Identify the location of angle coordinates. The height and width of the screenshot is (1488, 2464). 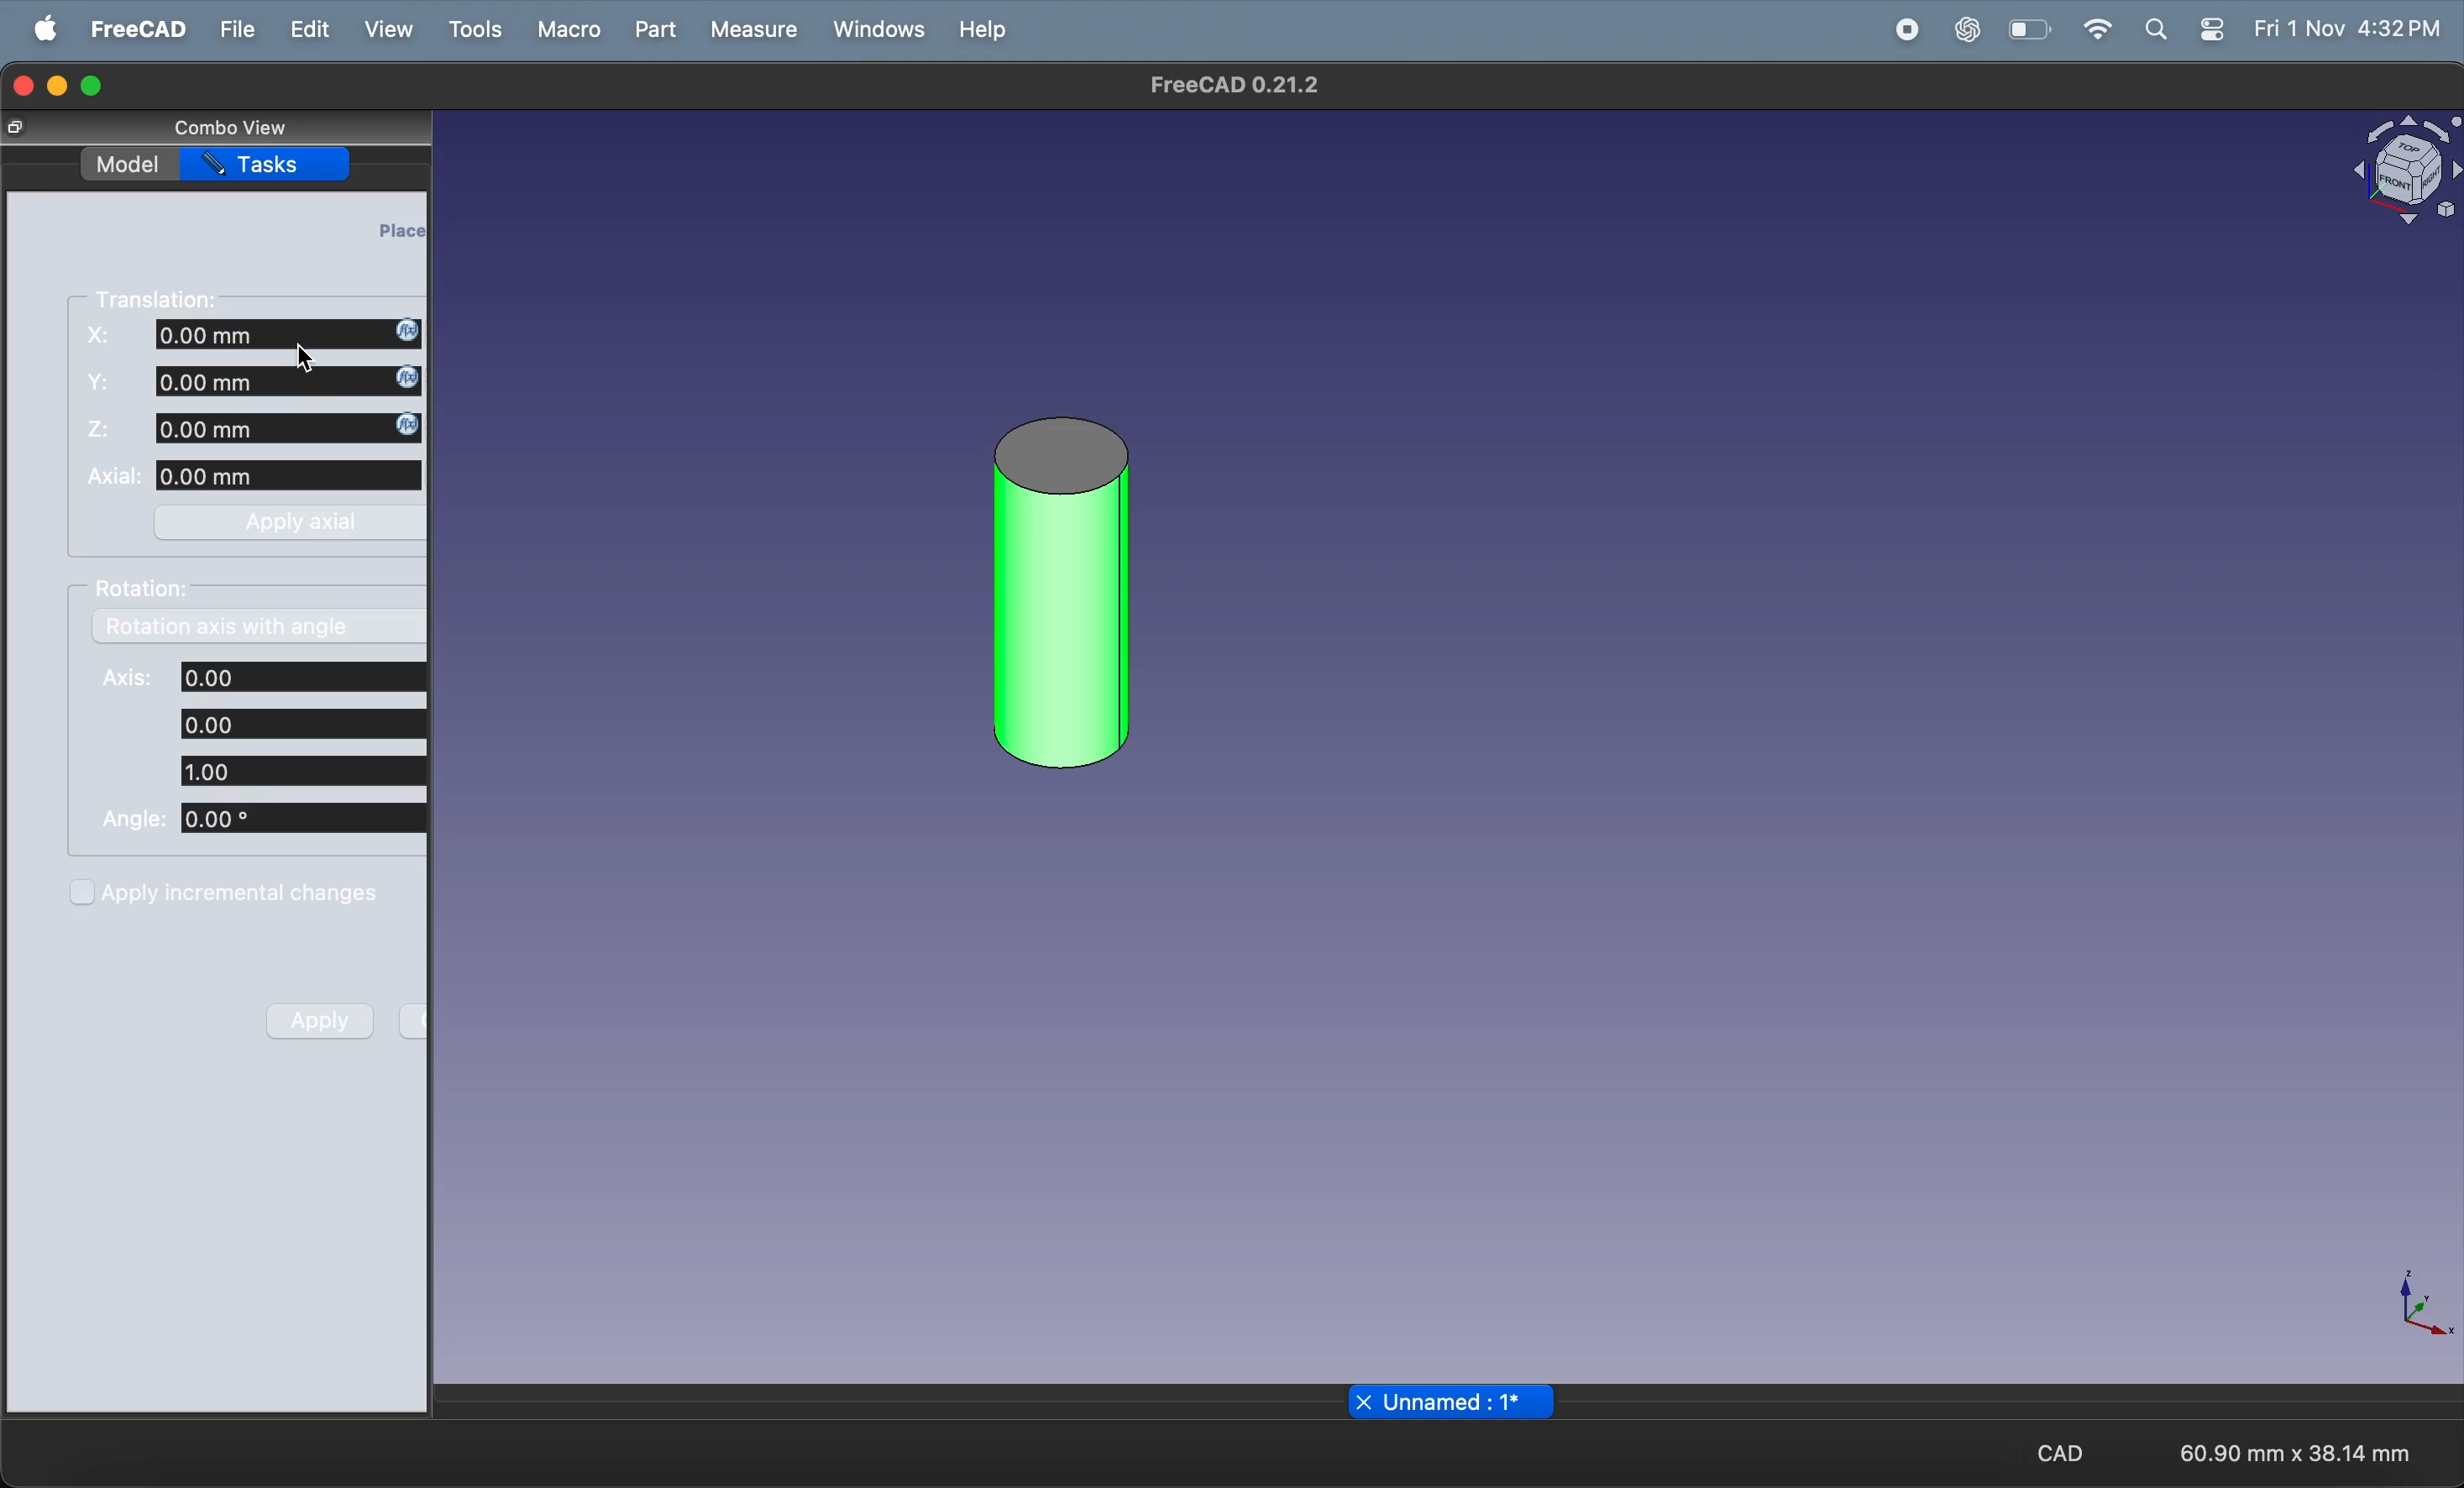
(299, 819).